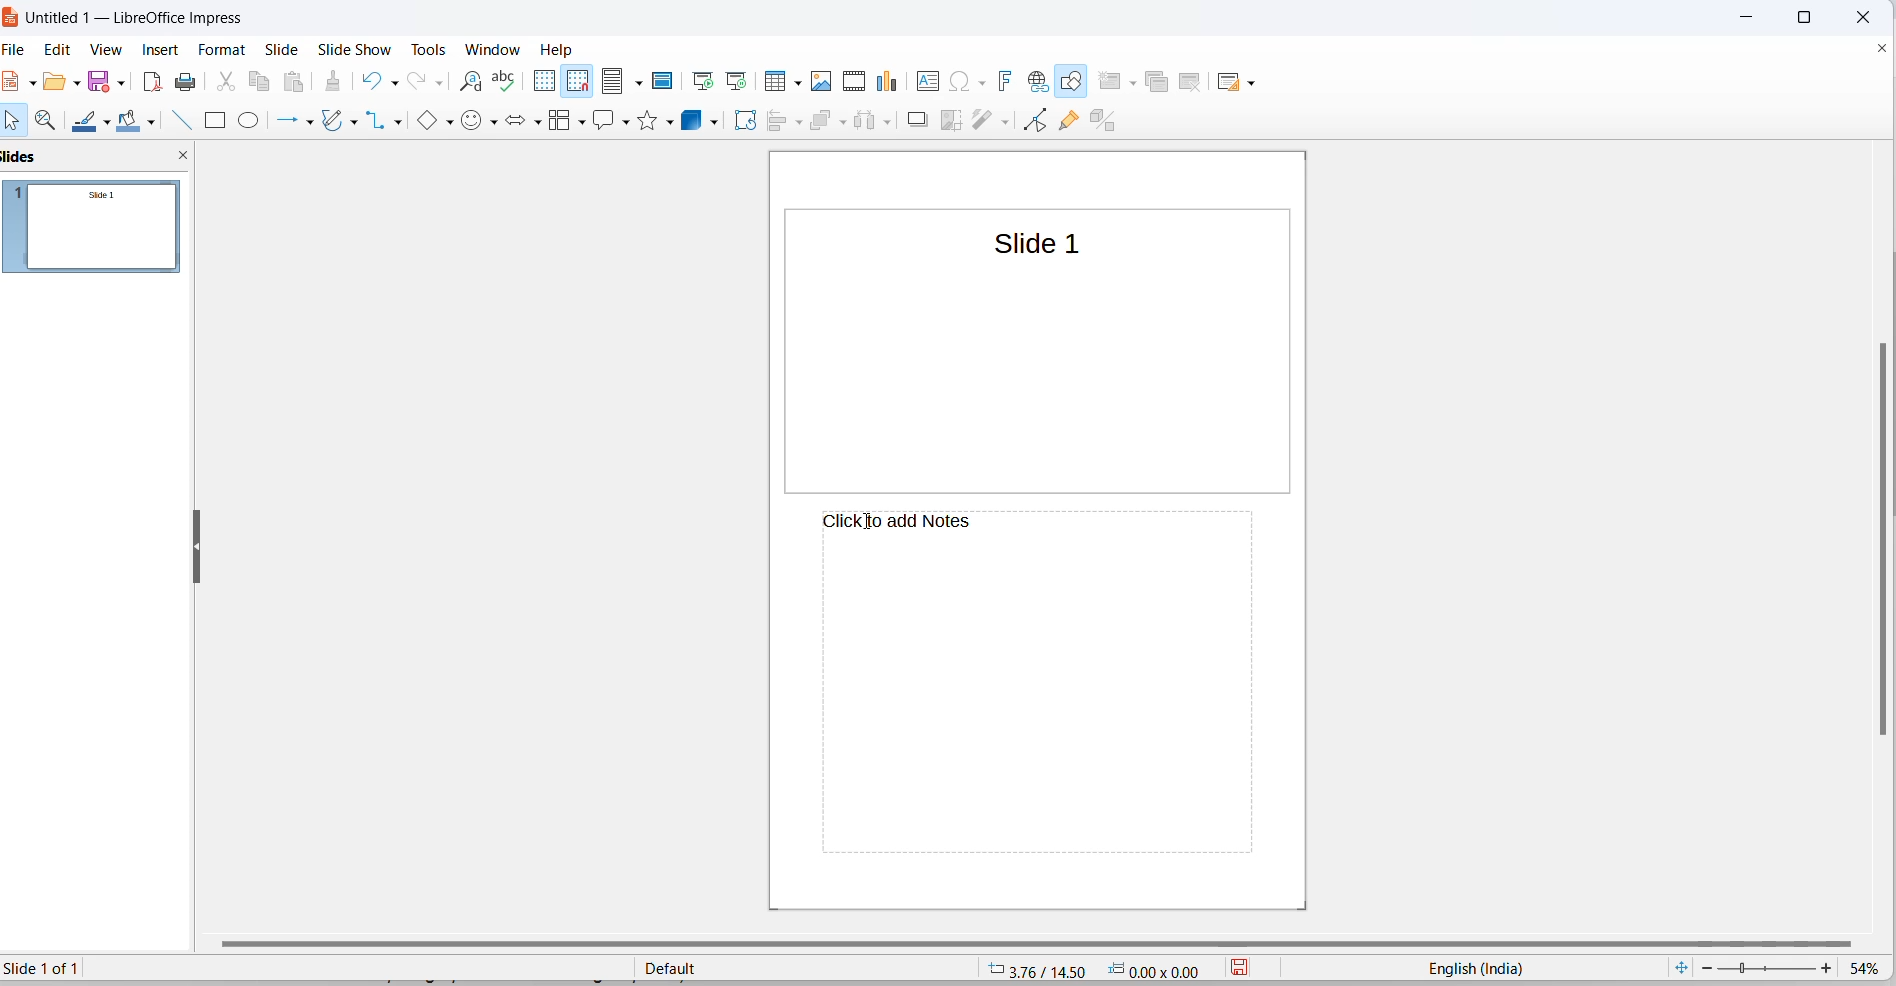  Describe the element at coordinates (52, 121) in the screenshot. I see `zoom and pan` at that location.